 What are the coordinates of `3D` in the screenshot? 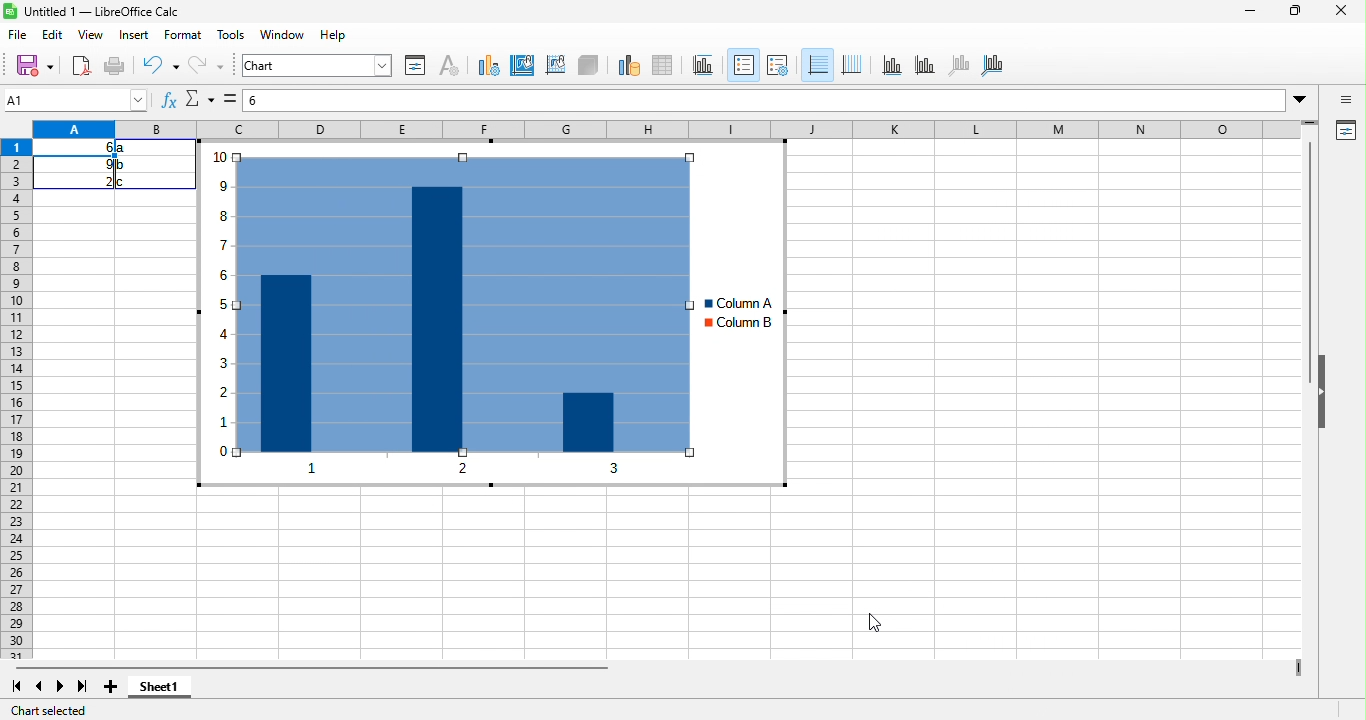 It's located at (588, 66).